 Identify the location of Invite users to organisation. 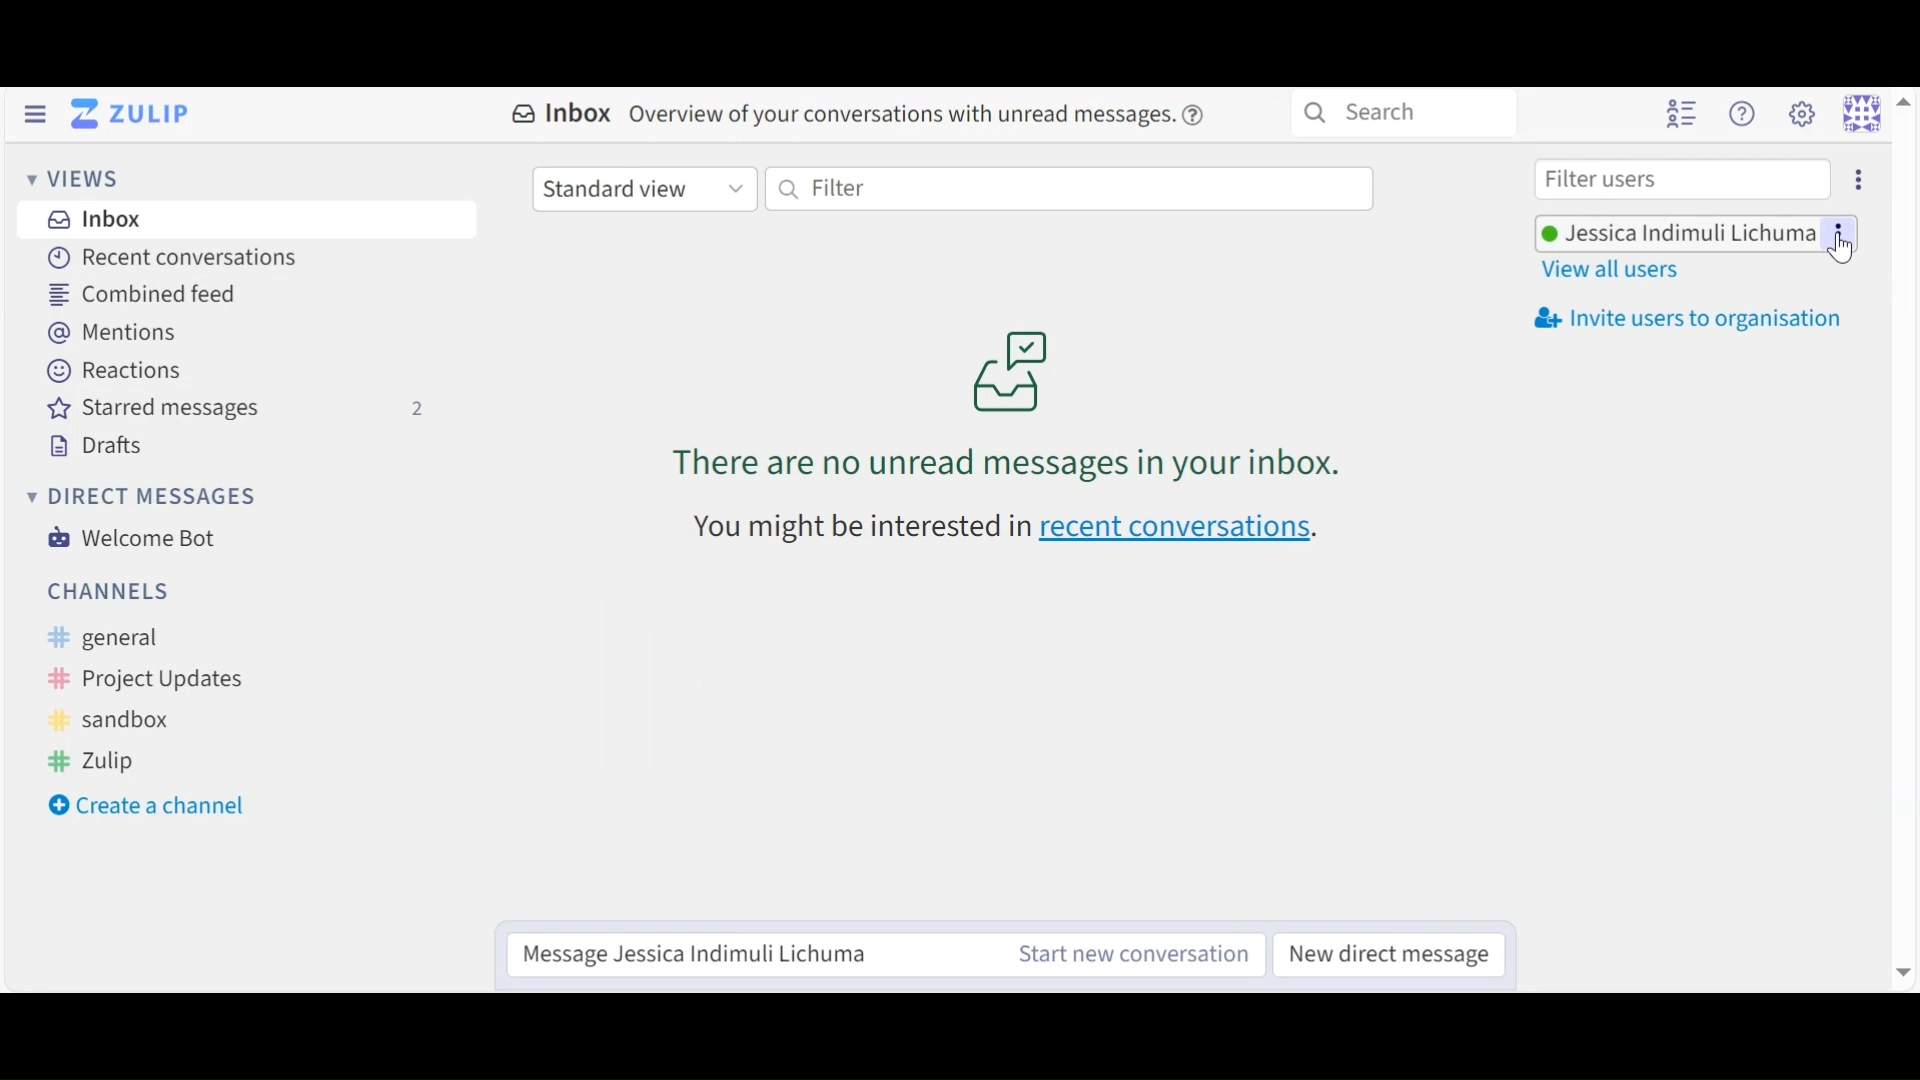
(1855, 179).